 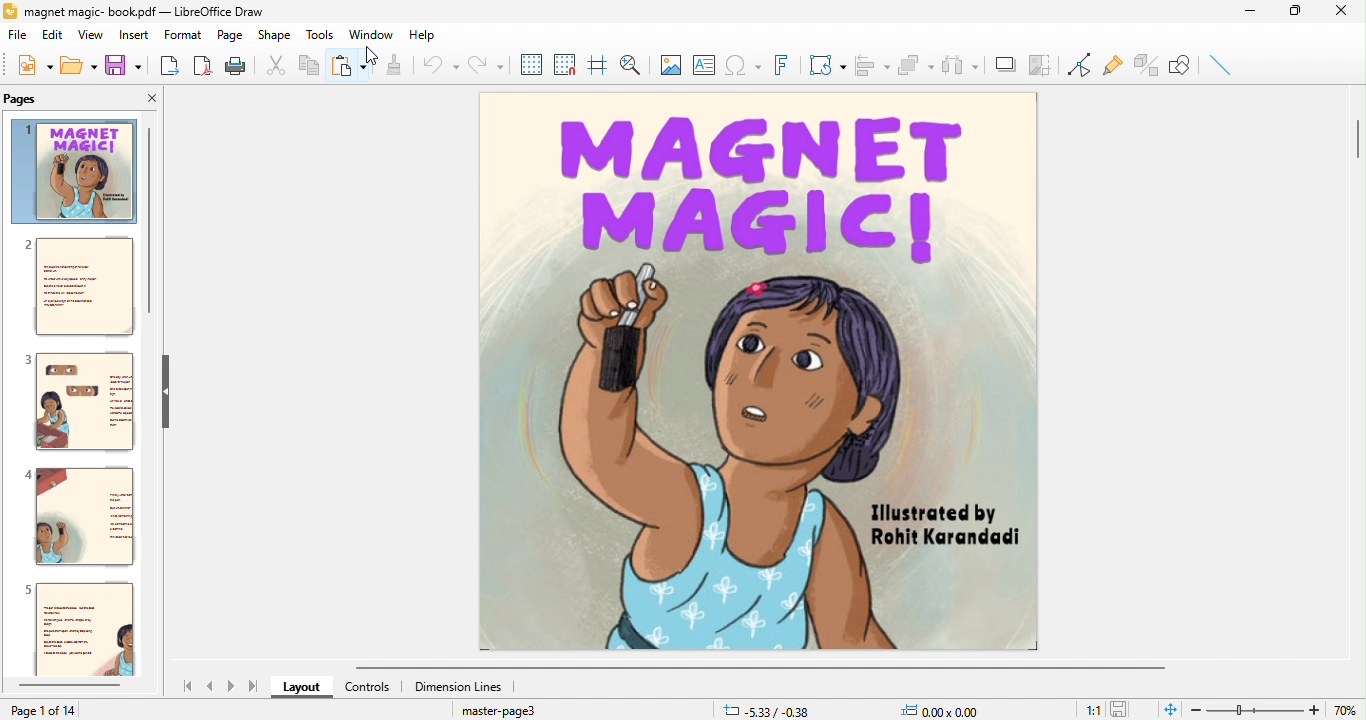 What do you see at coordinates (1247, 12) in the screenshot?
I see `minimize` at bounding box center [1247, 12].